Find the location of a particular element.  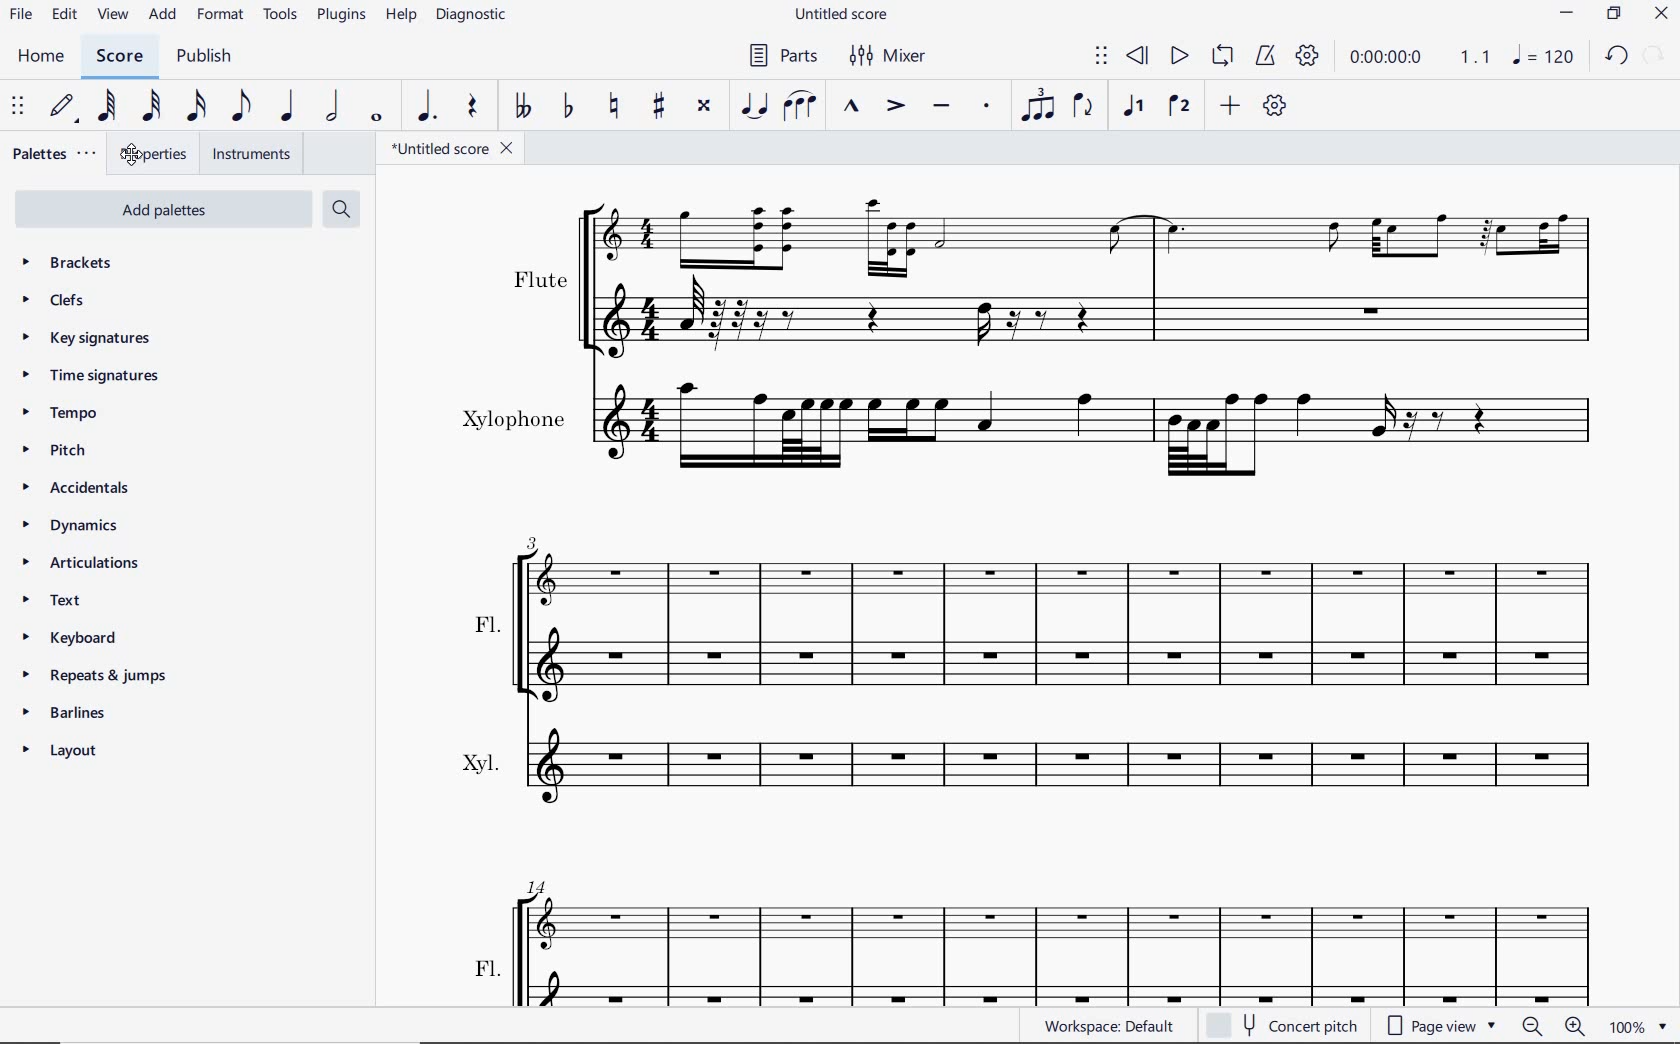

REWIND is located at coordinates (1136, 56).